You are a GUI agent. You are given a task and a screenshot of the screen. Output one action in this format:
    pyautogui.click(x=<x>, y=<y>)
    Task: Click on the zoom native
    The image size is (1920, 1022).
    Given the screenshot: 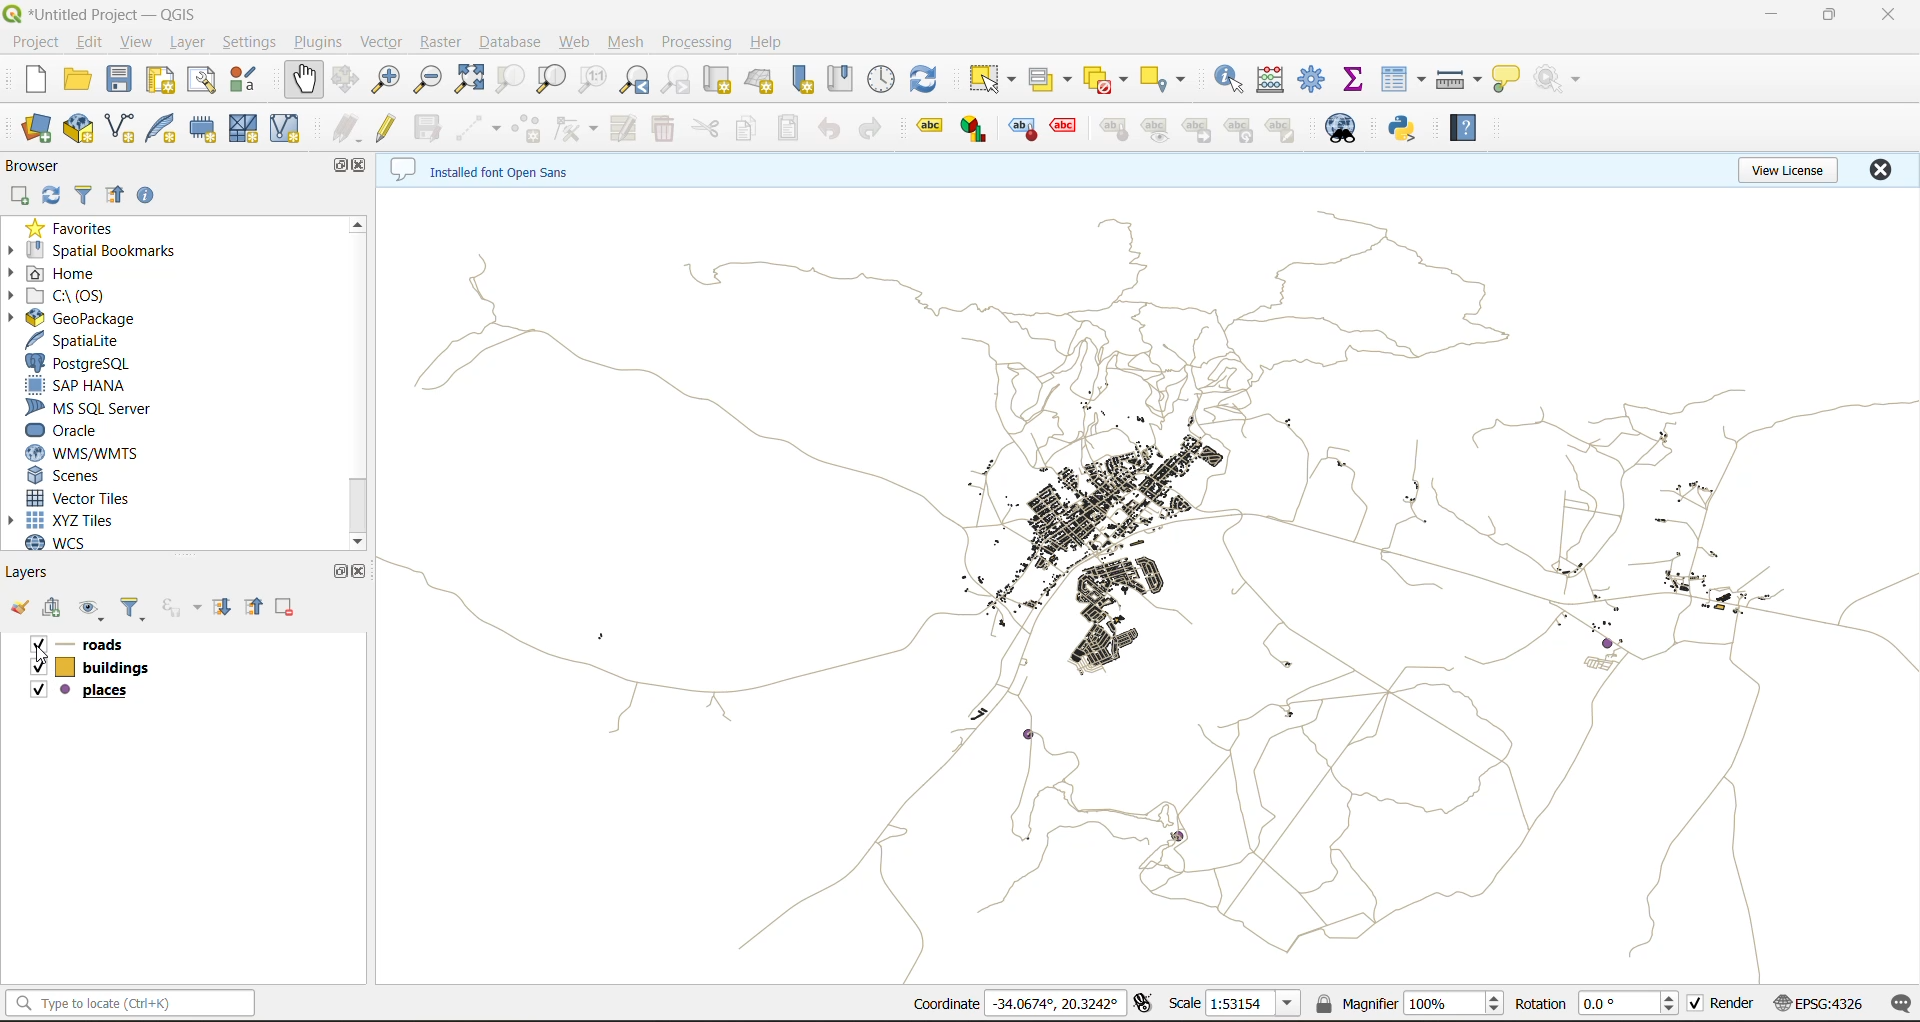 What is the action you would take?
    pyautogui.click(x=589, y=82)
    